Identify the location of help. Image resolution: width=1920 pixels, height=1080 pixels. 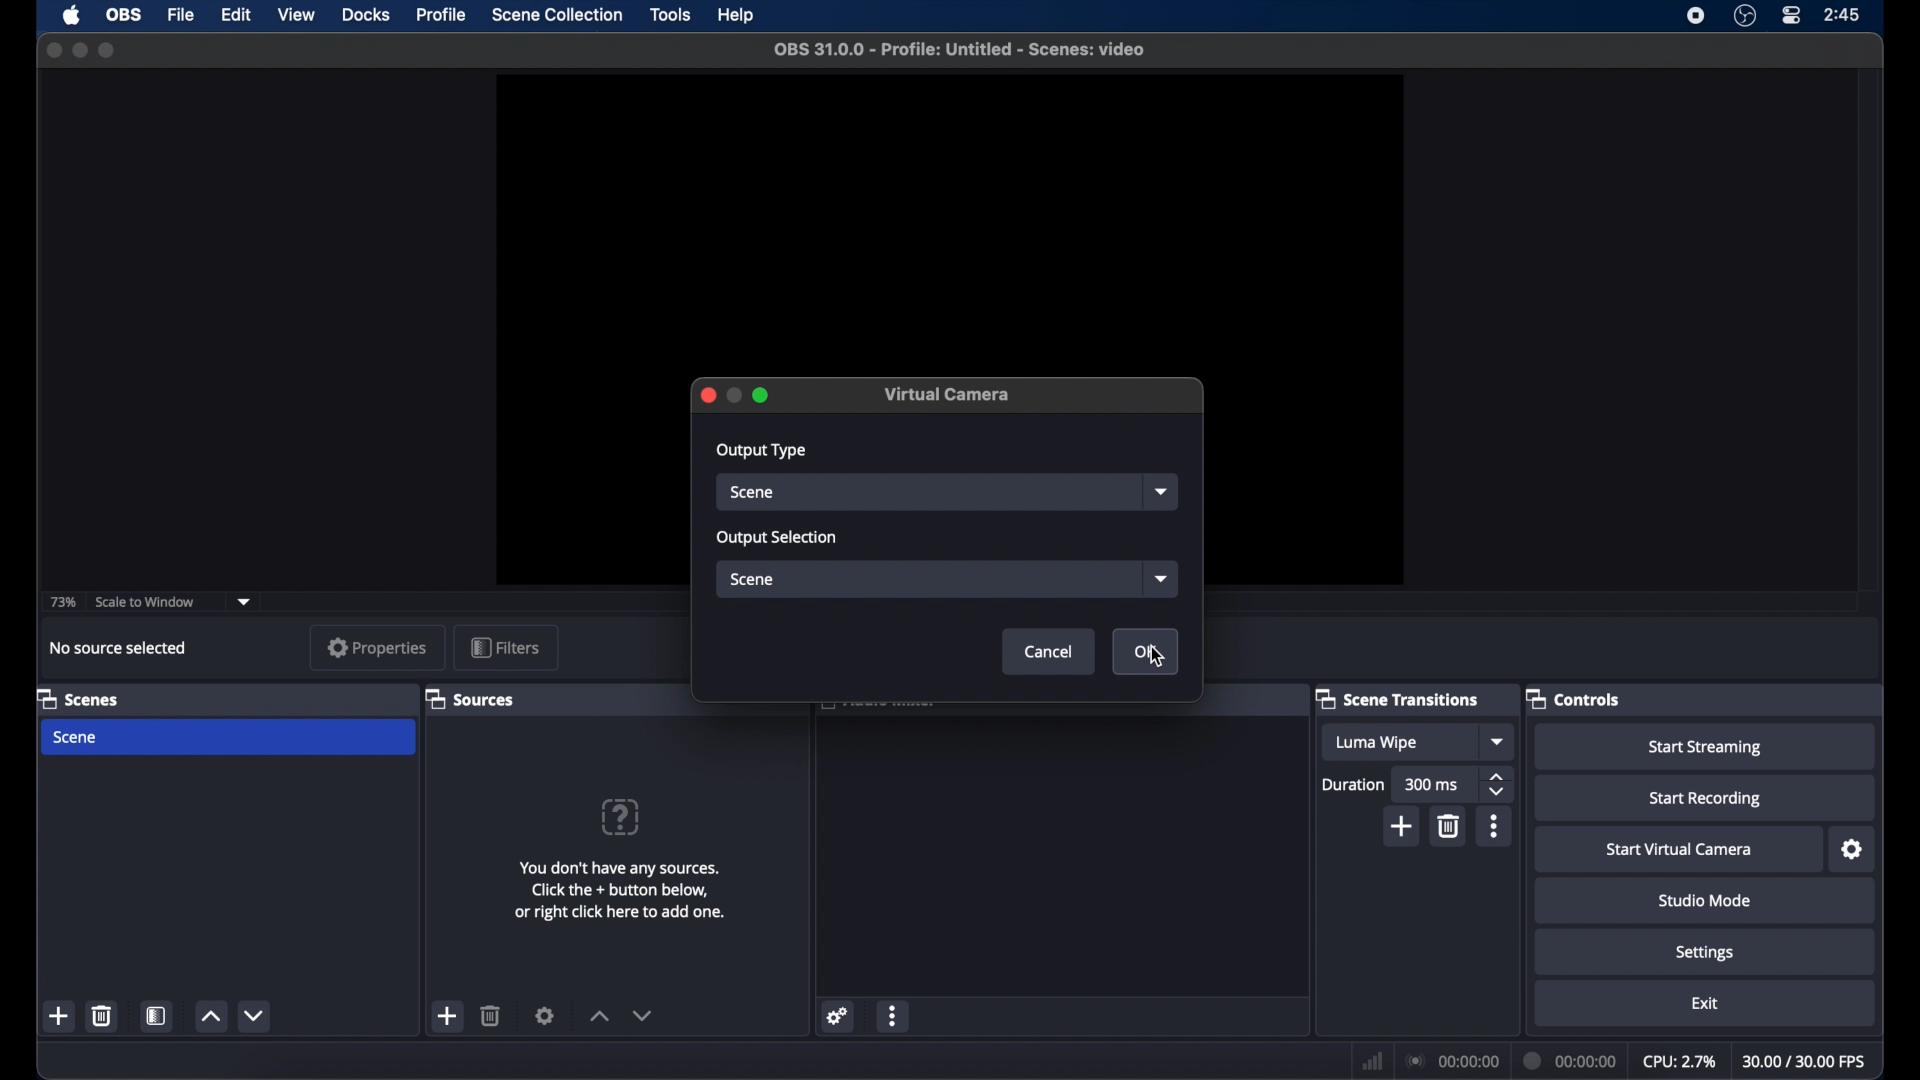
(622, 817).